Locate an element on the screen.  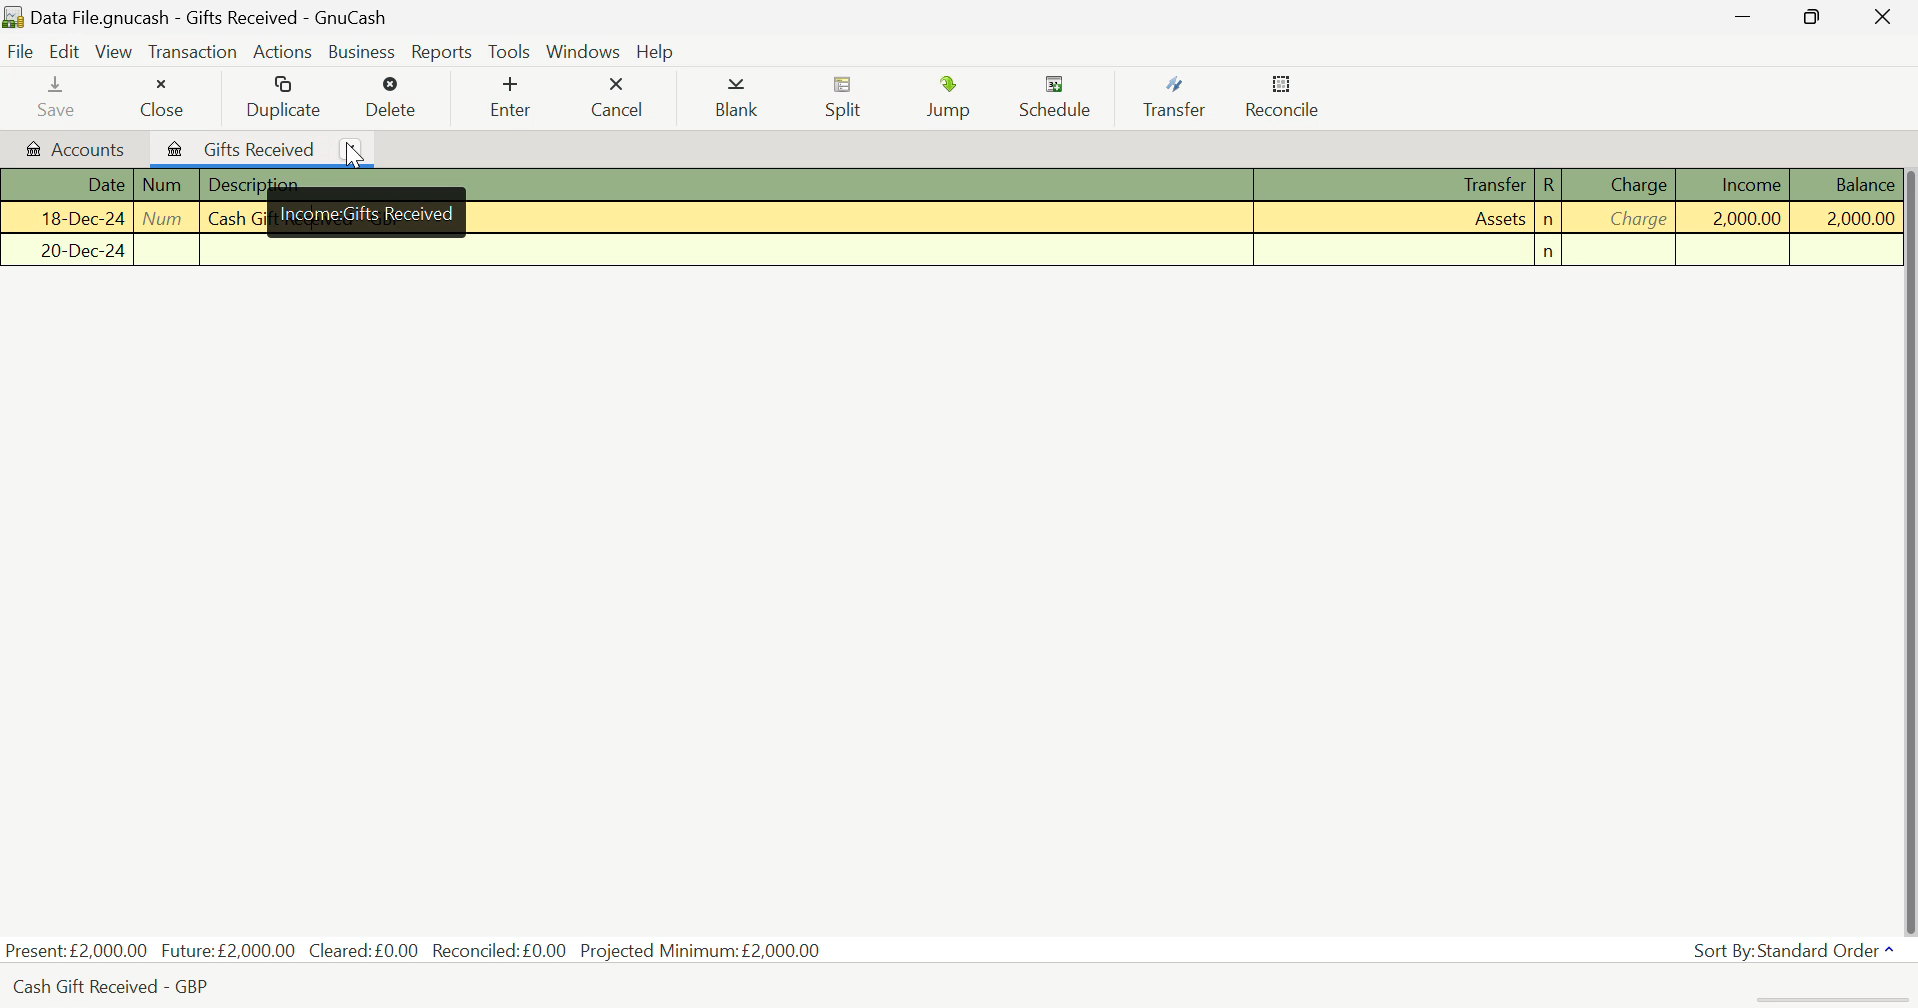
File is located at coordinates (19, 51).